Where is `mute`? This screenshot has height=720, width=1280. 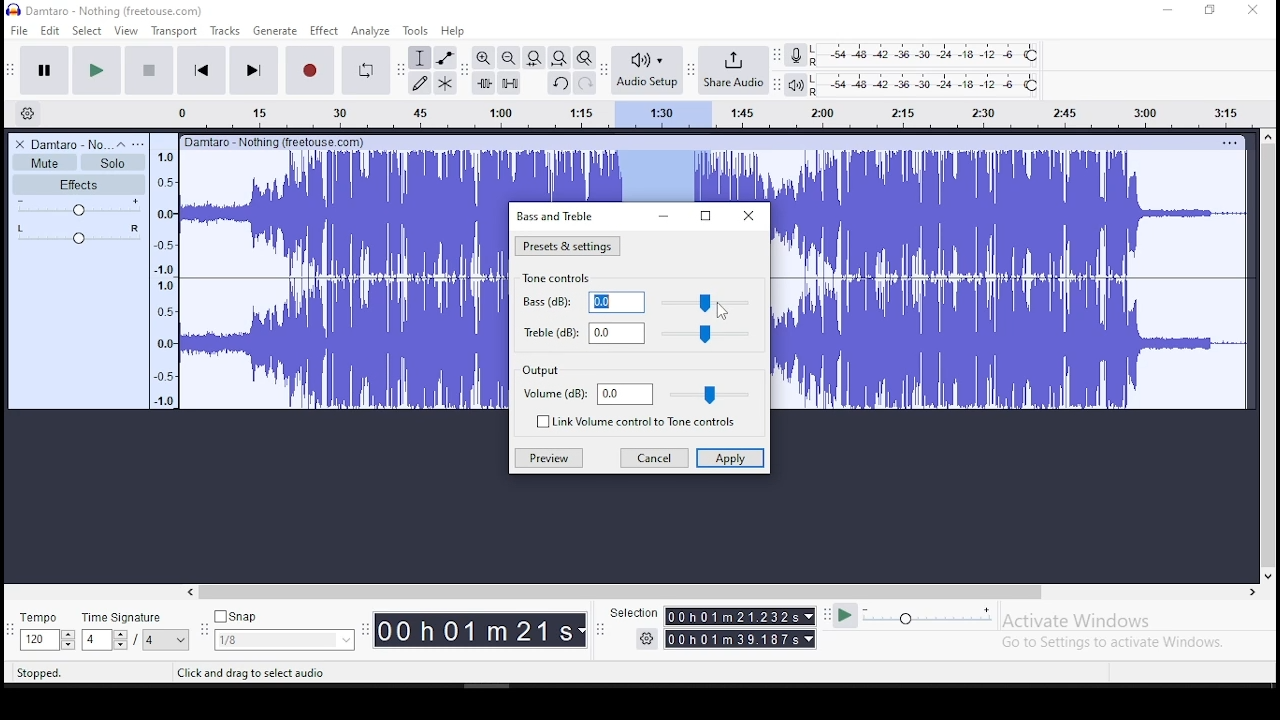
mute is located at coordinates (44, 163).